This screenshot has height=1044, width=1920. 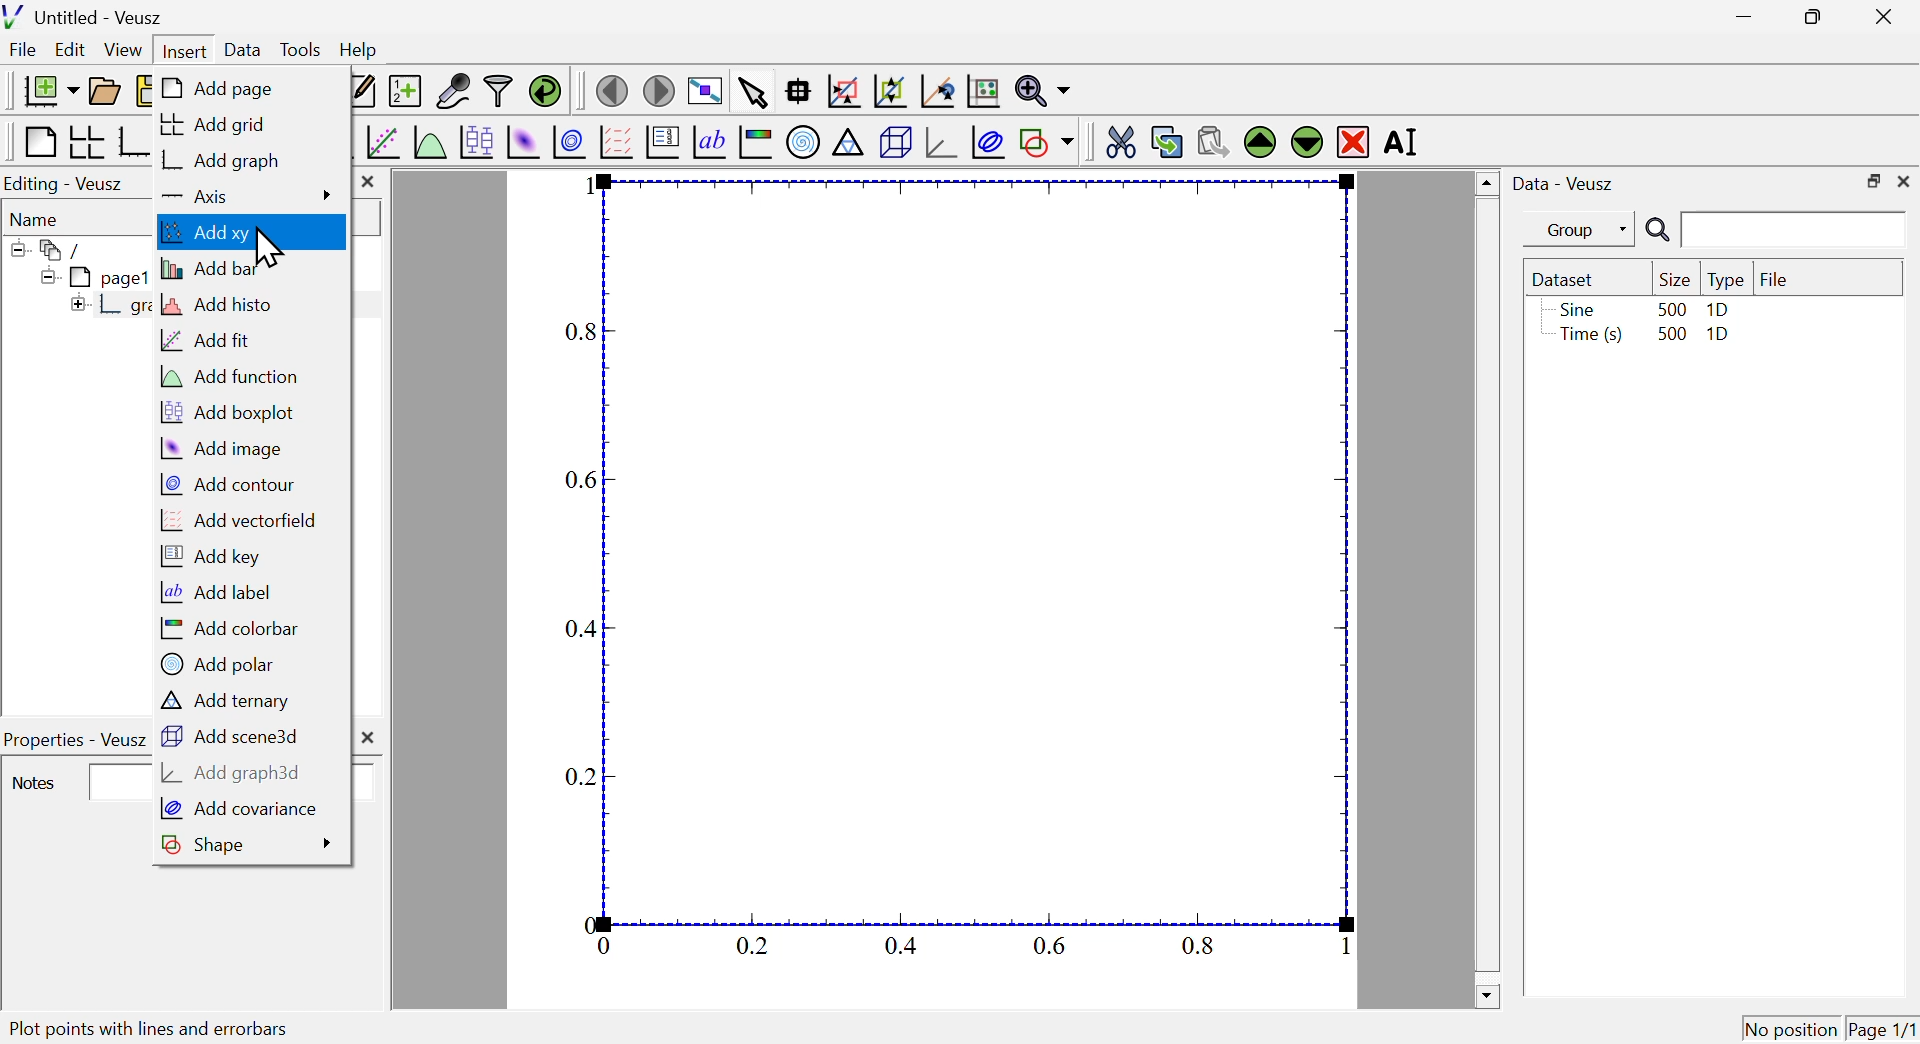 I want to click on zoom out of graph axes, so click(x=891, y=91).